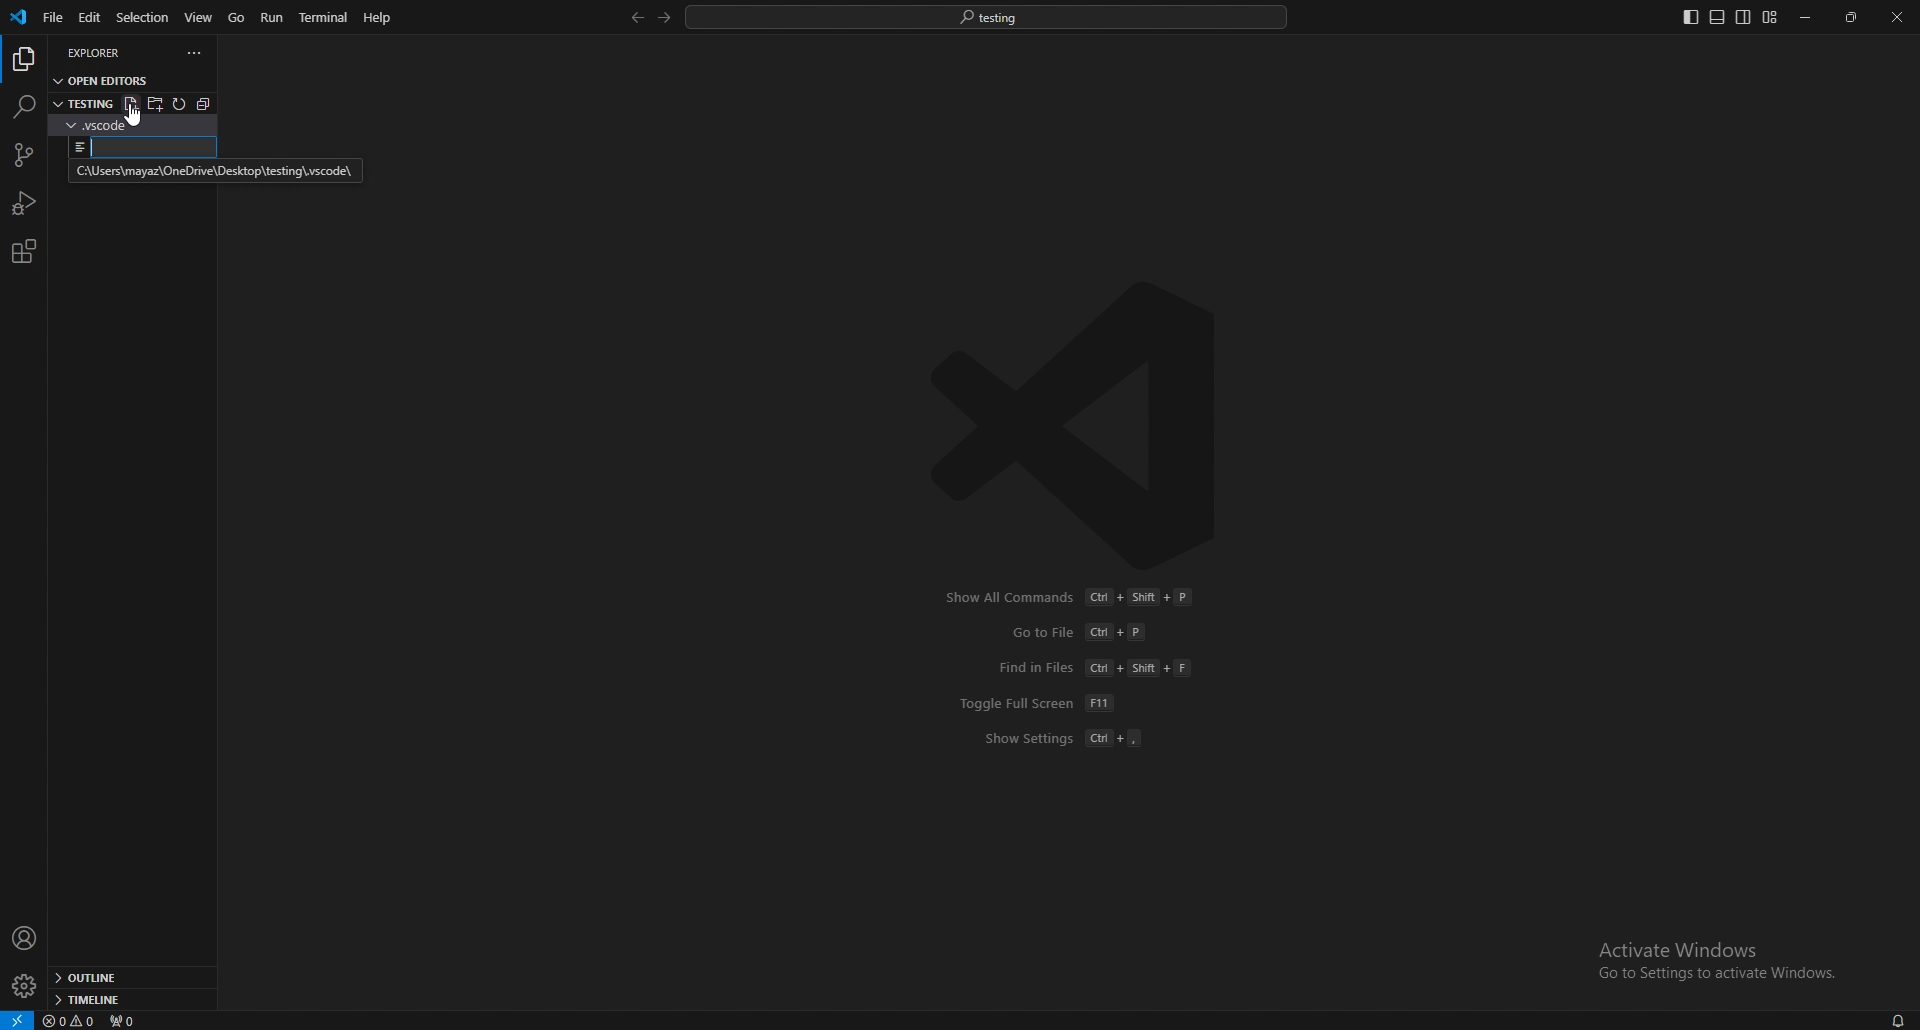  What do you see at coordinates (104, 79) in the screenshot?
I see `open editors` at bounding box center [104, 79].